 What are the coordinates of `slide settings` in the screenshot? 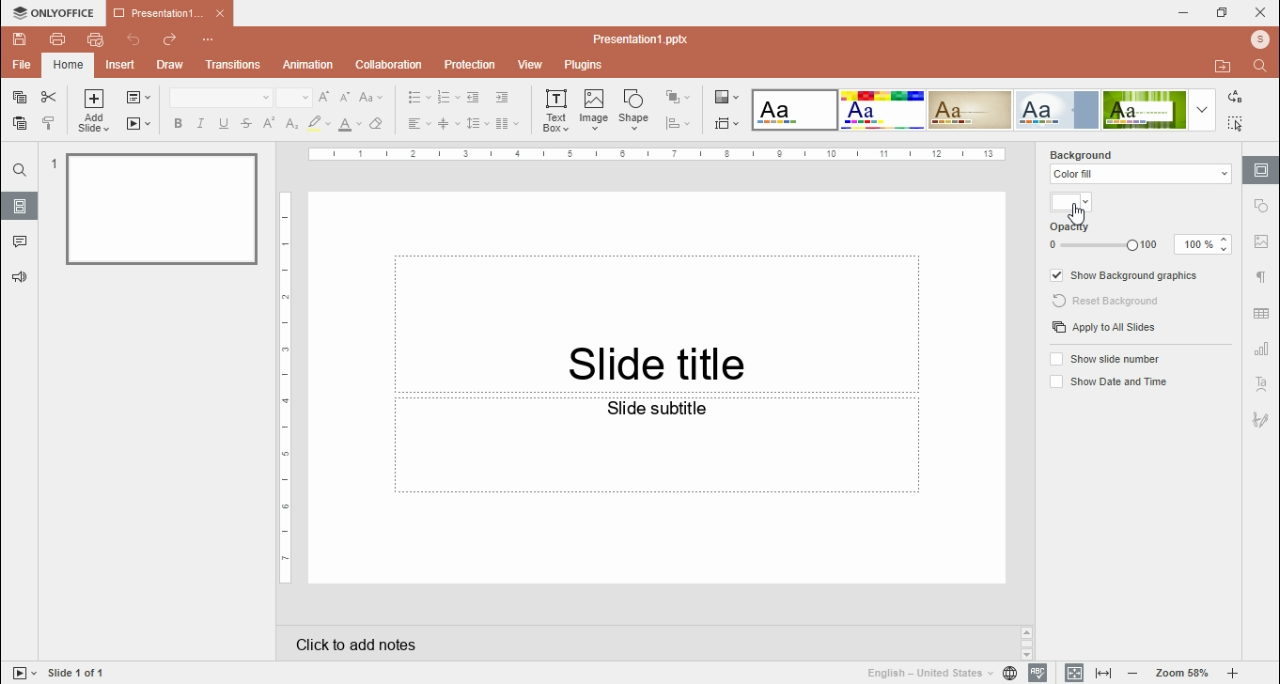 It's located at (1260, 171).